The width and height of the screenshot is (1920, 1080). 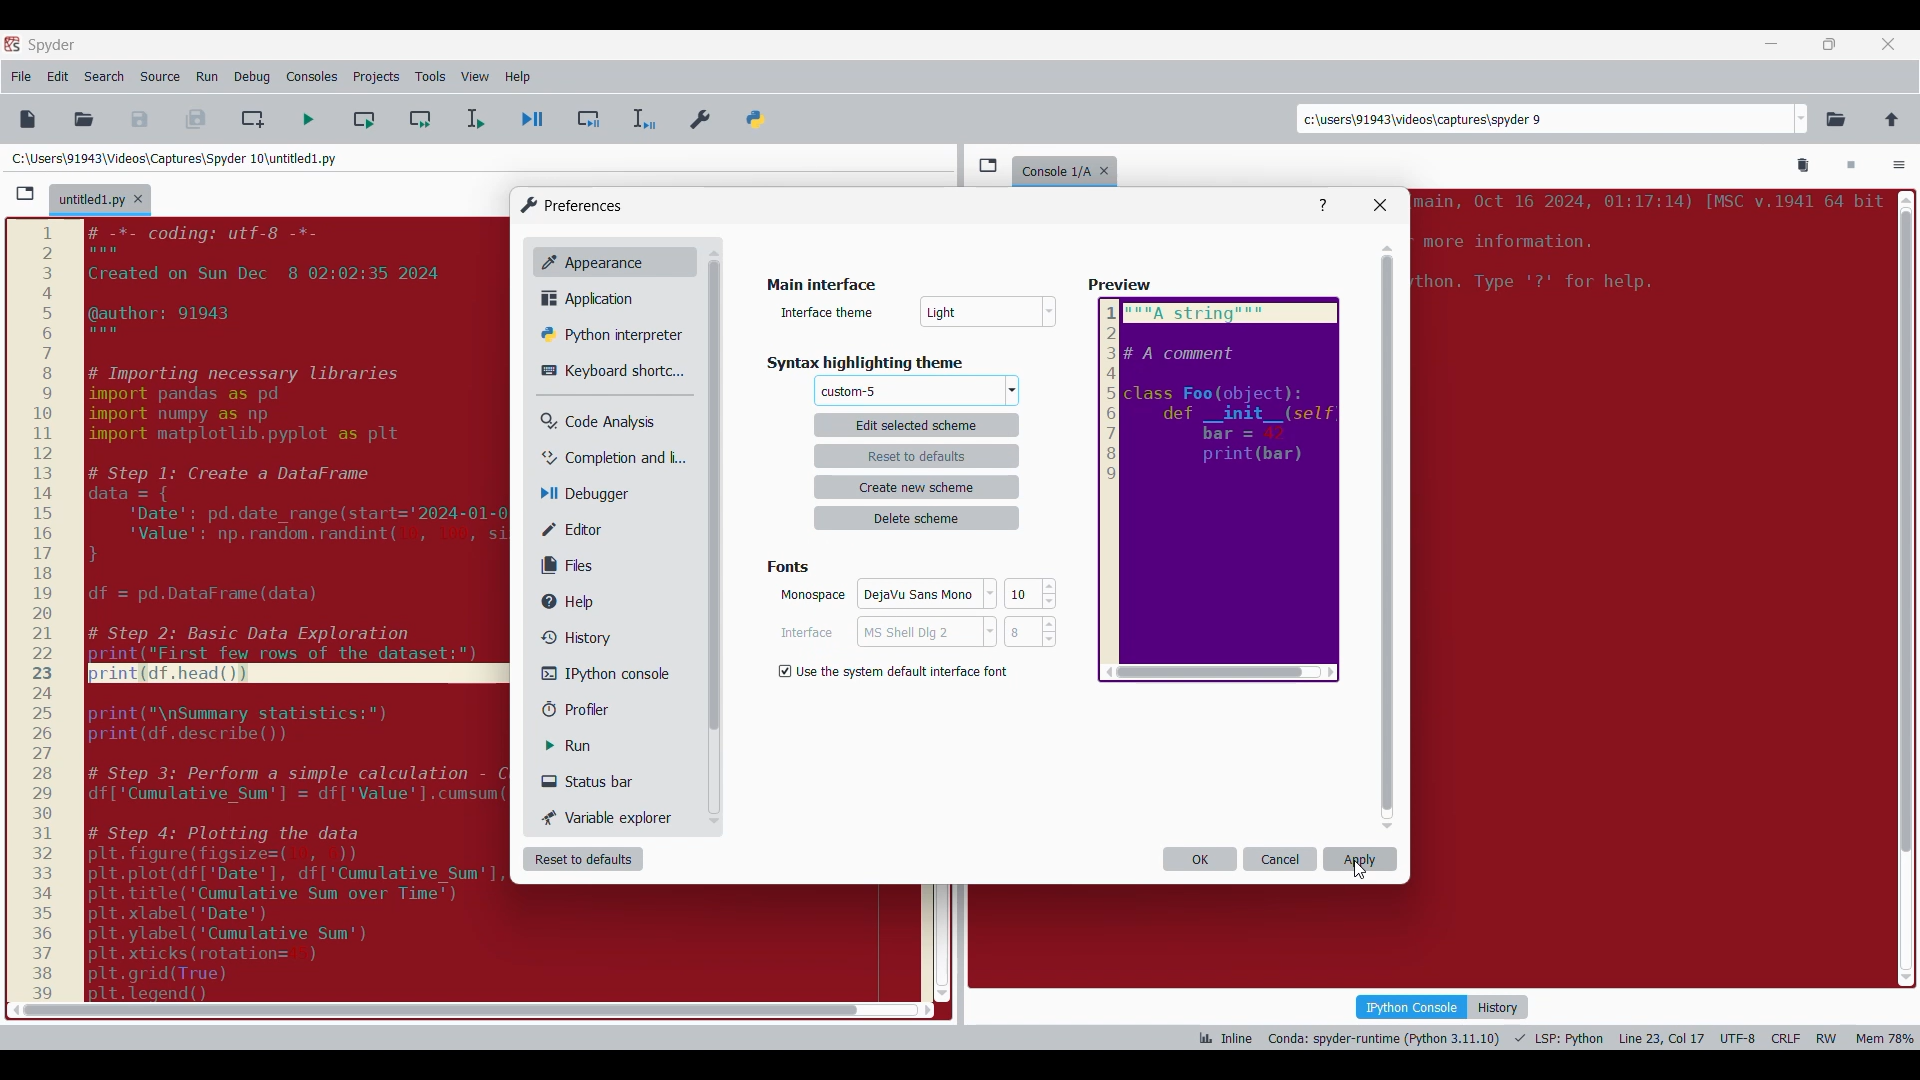 I want to click on Run current cell and go to next one, so click(x=420, y=119).